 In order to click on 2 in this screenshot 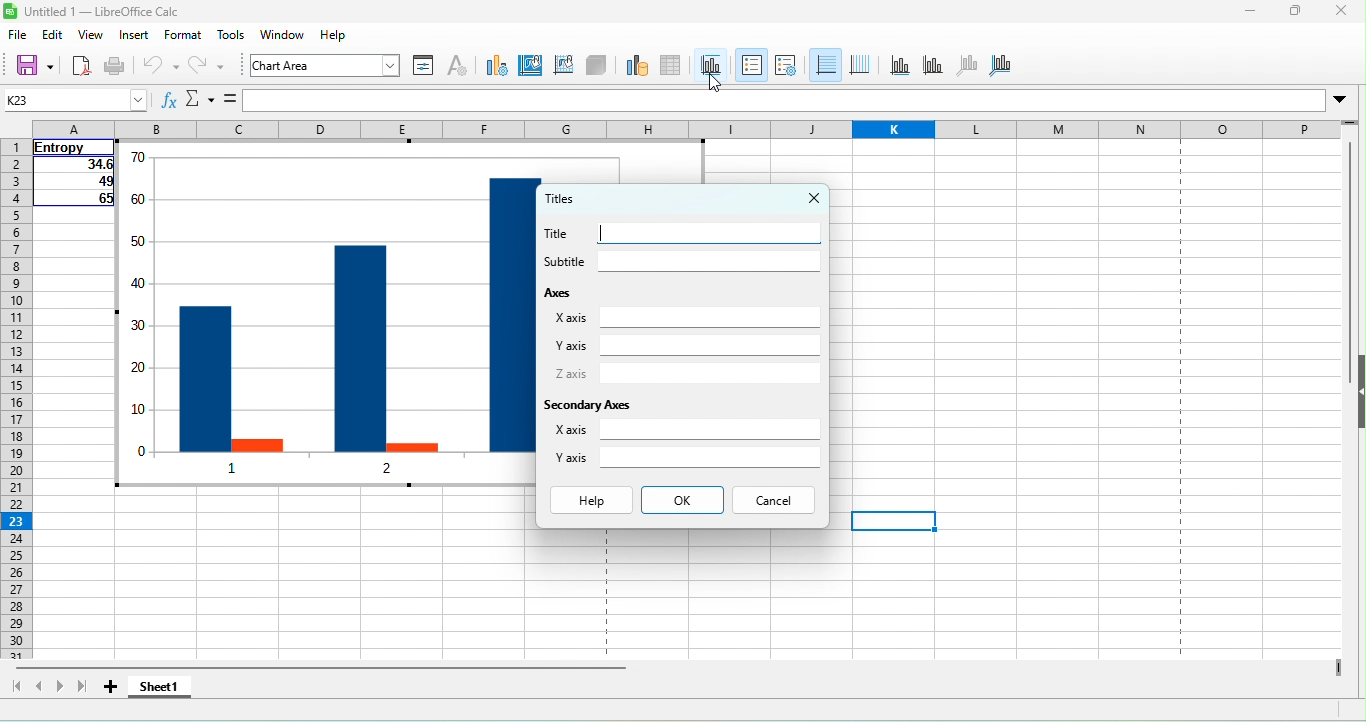, I will do `click(381, 472)`.